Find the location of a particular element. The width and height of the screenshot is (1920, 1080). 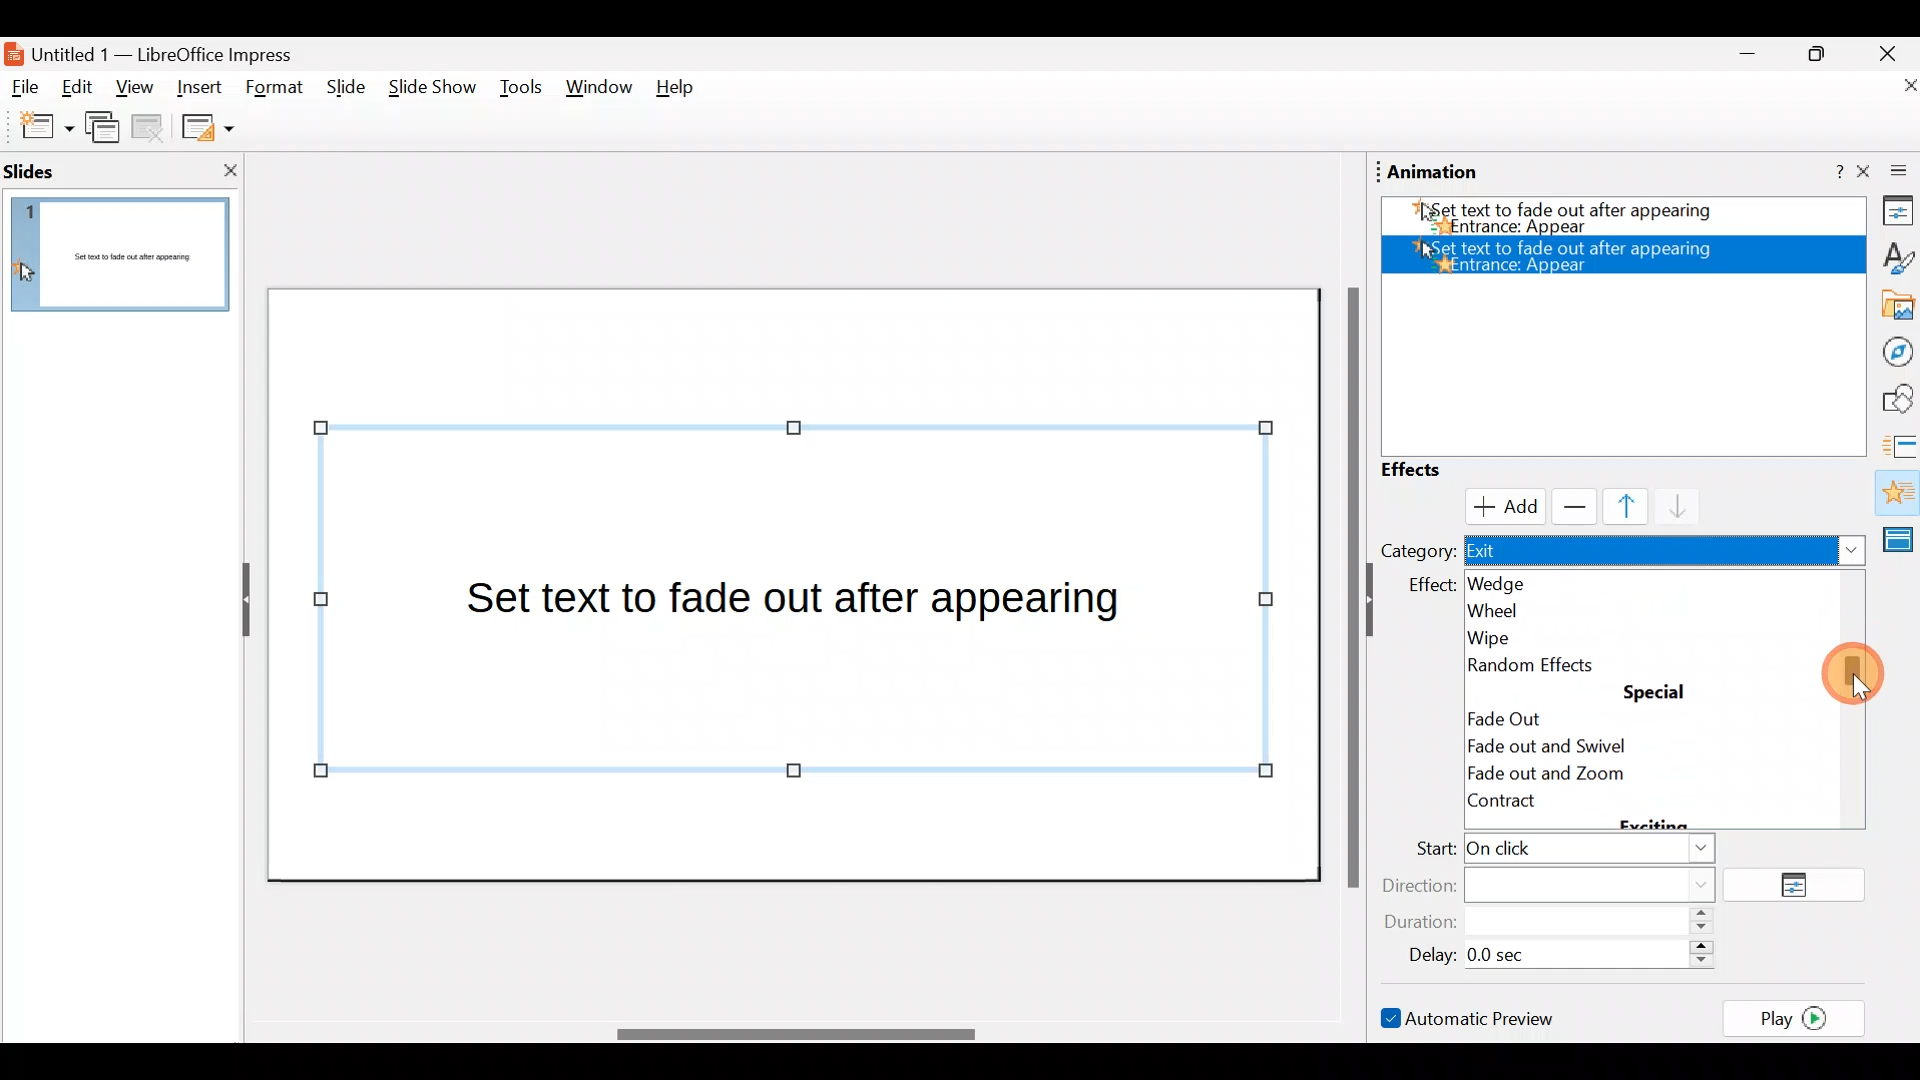

Close sidebar deck is located at coordinates (1890, 172).